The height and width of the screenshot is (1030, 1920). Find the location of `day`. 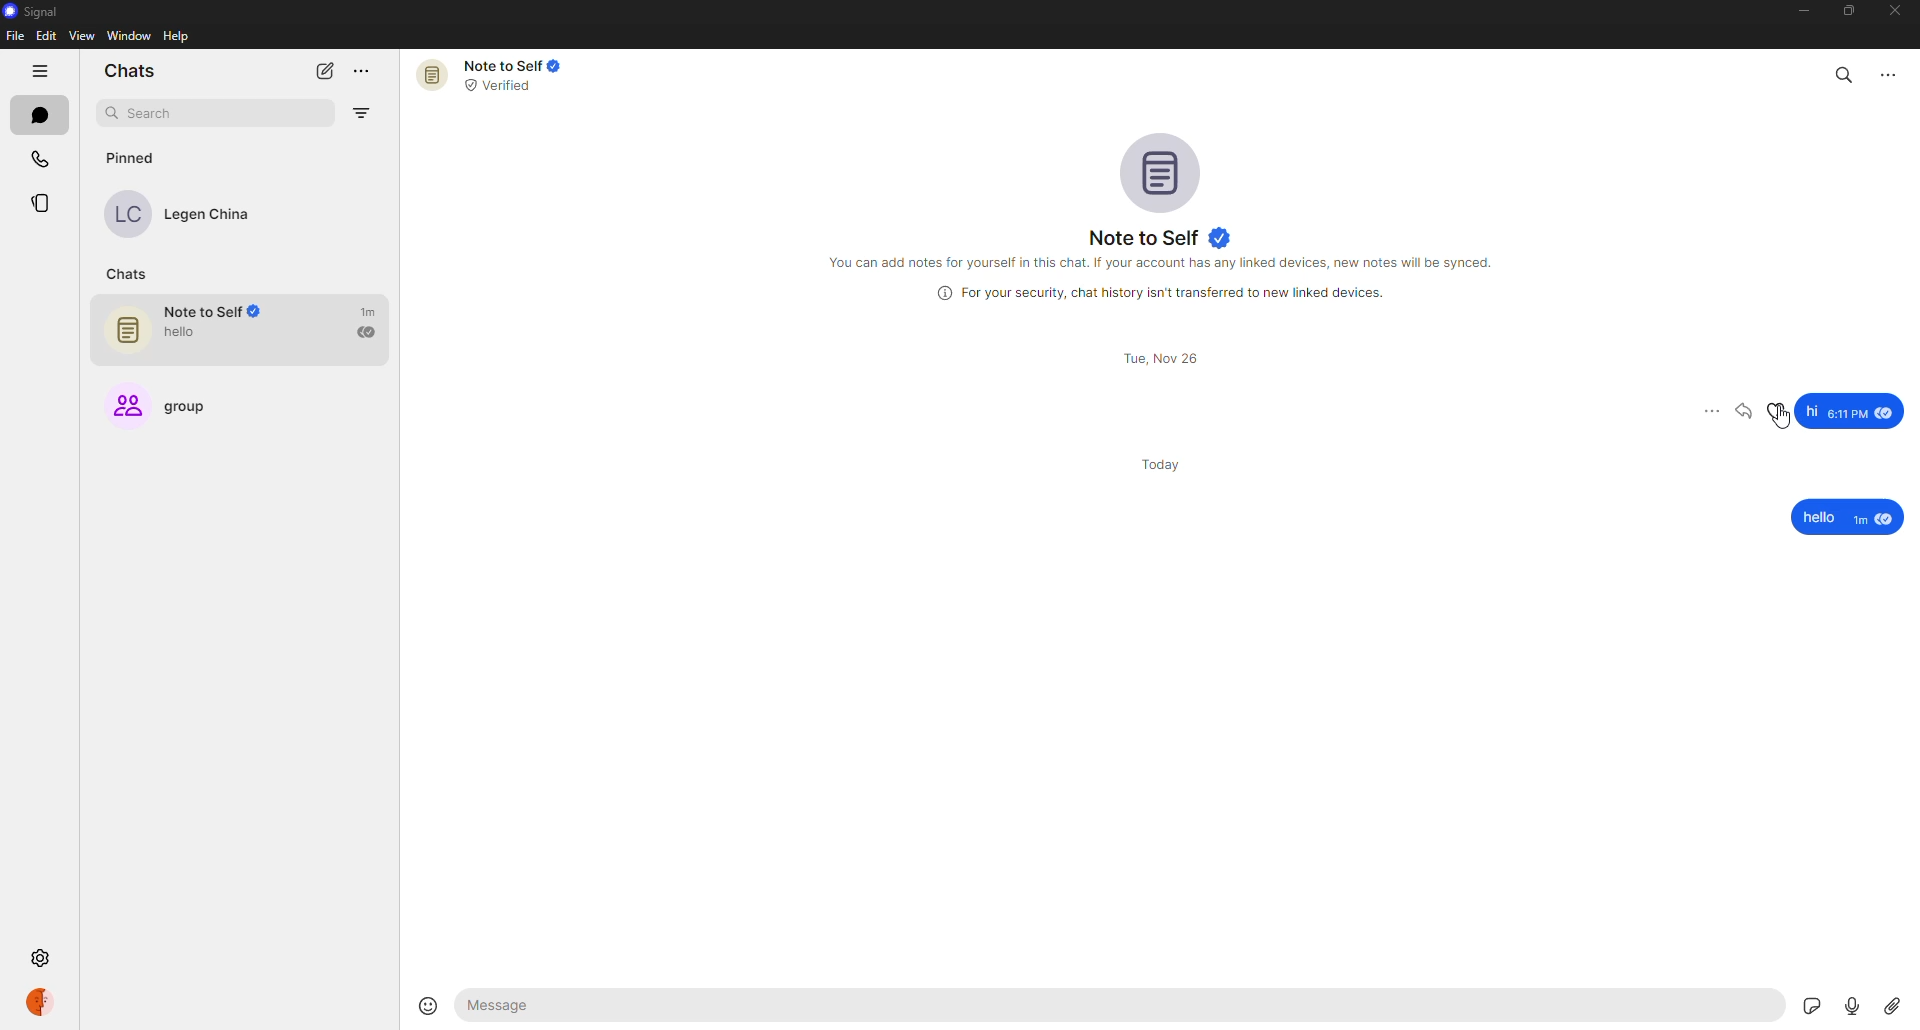

day is located at coordinates (1165, 358).